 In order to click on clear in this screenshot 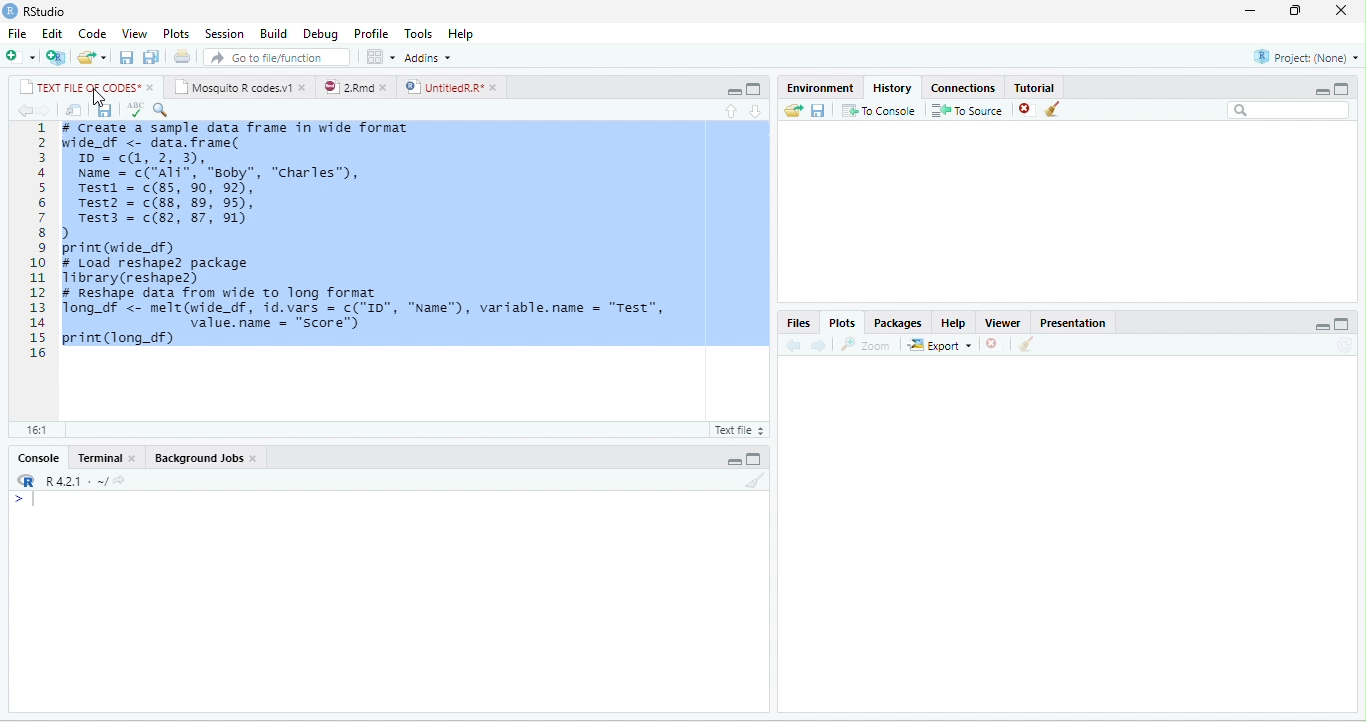, I will do `click(1053, 109)`.